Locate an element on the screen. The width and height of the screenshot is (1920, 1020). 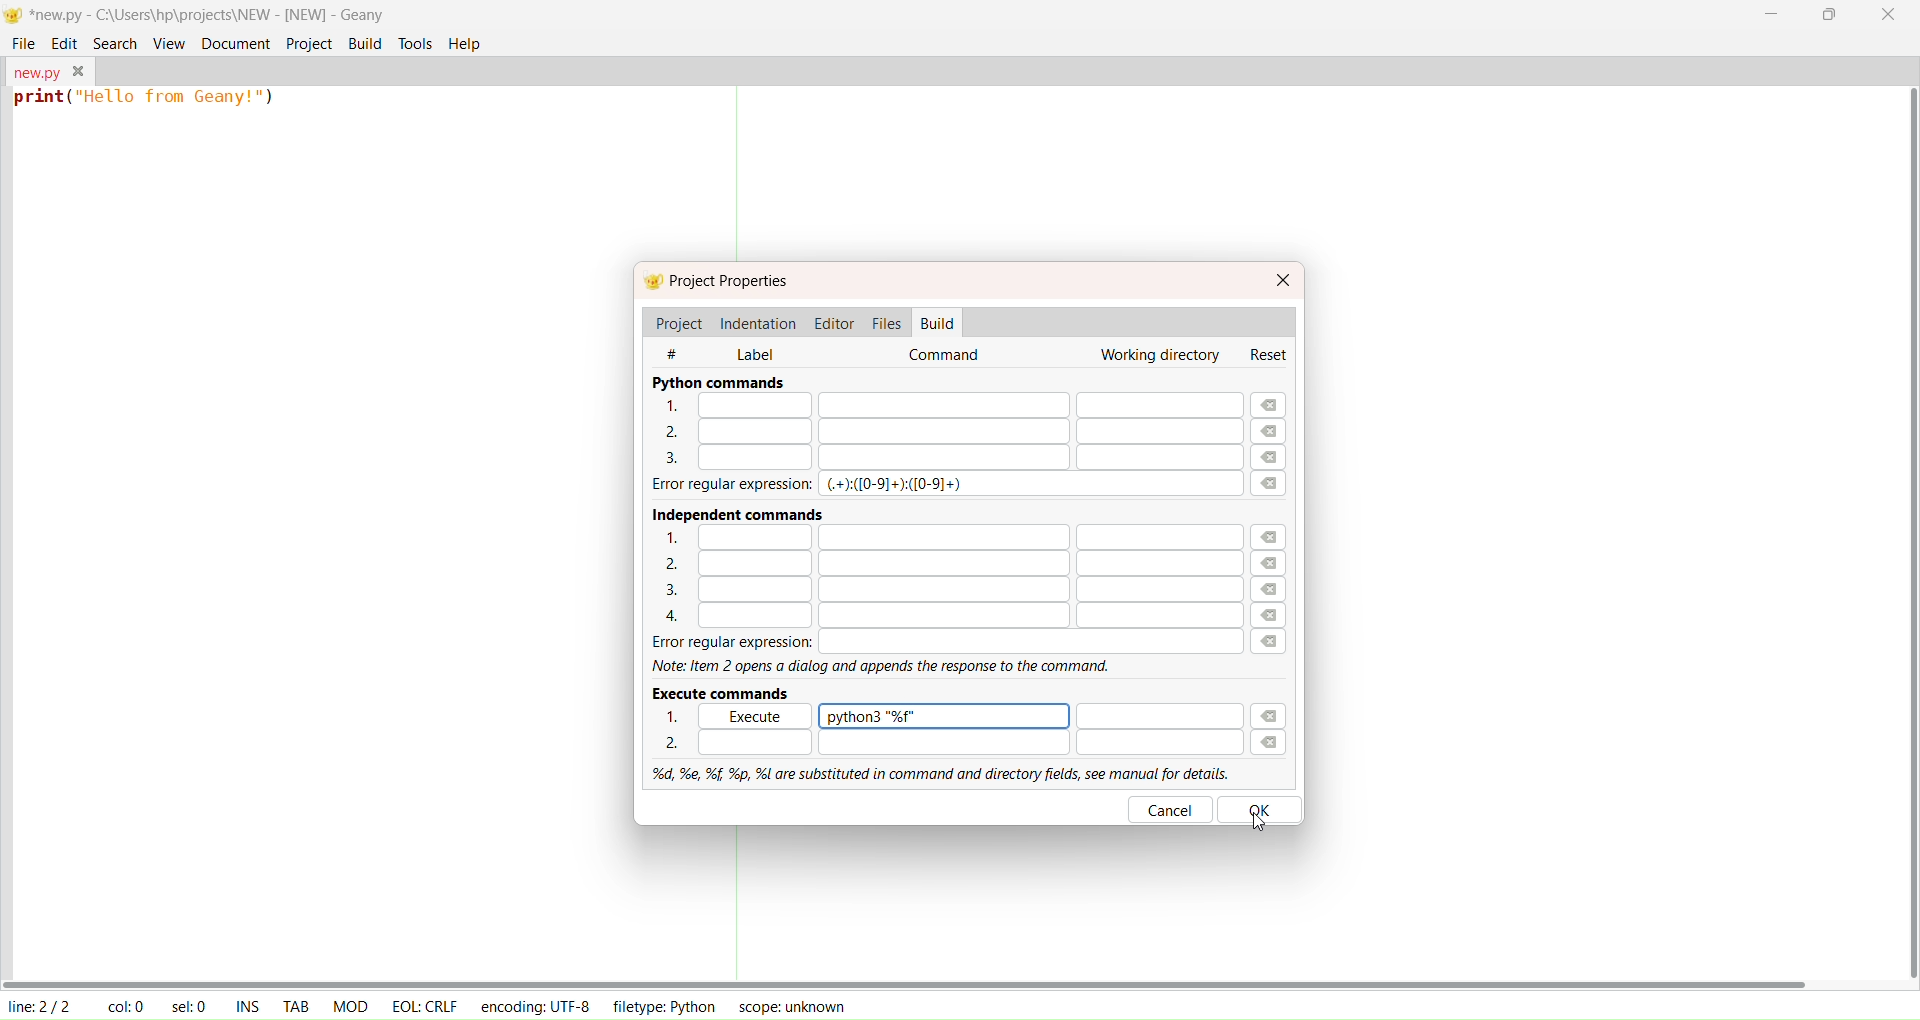
build is located at coordinates (365, 43).